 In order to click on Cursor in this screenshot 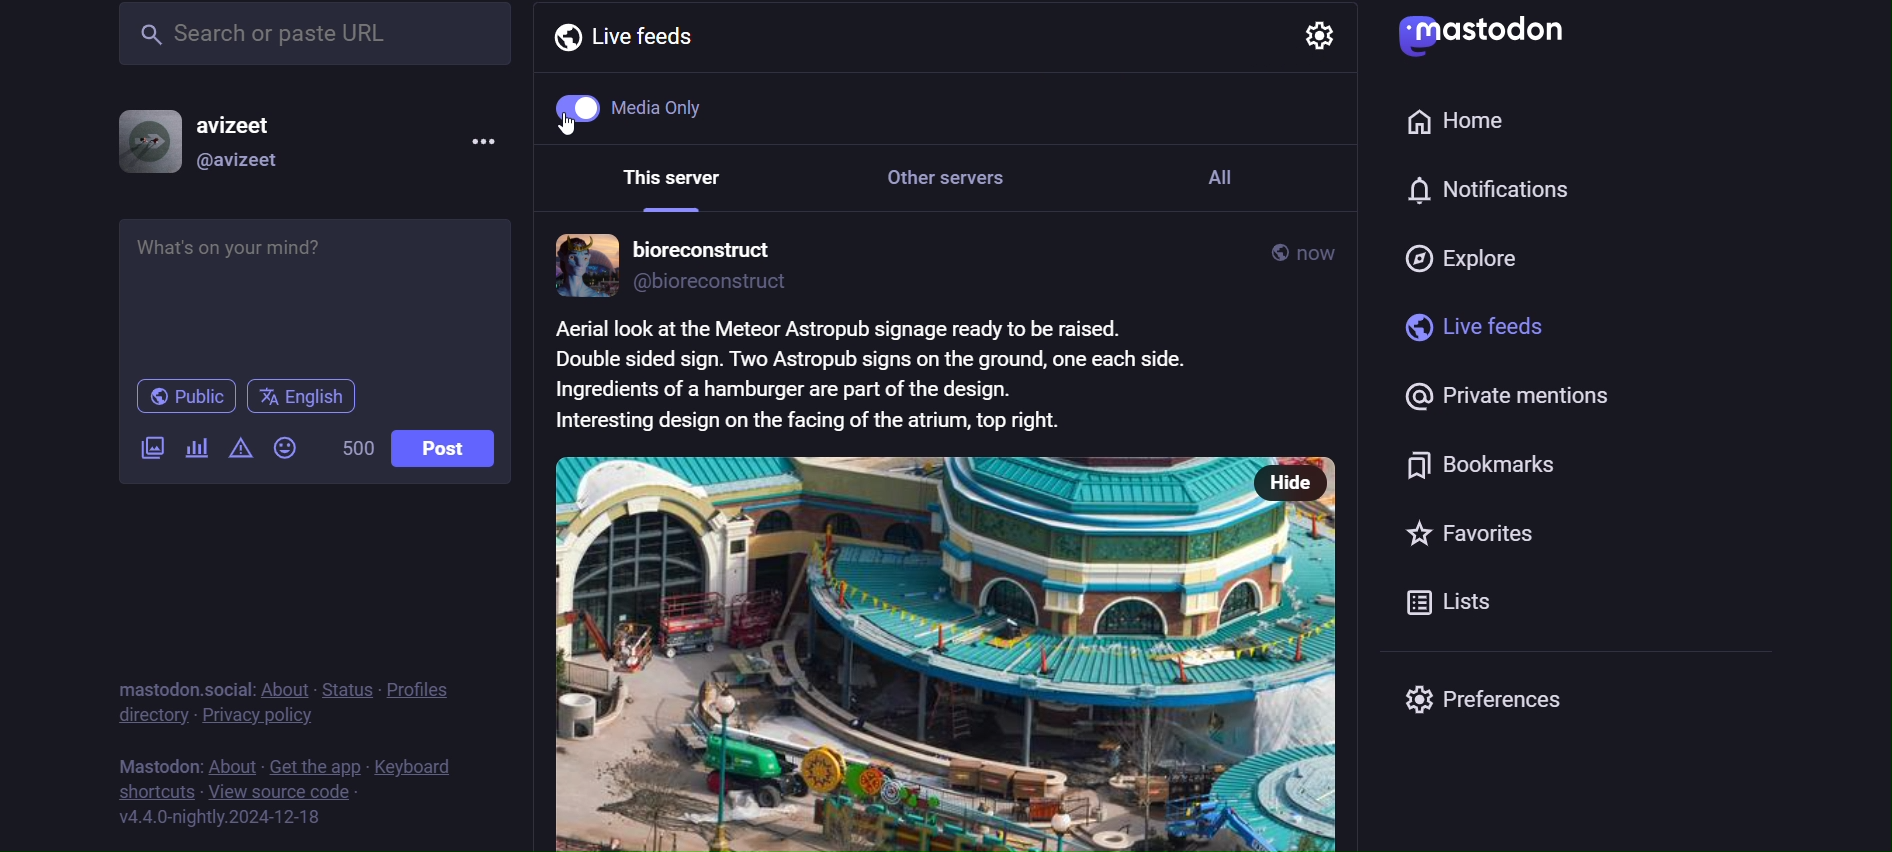, I will do `click(575, 145)`.